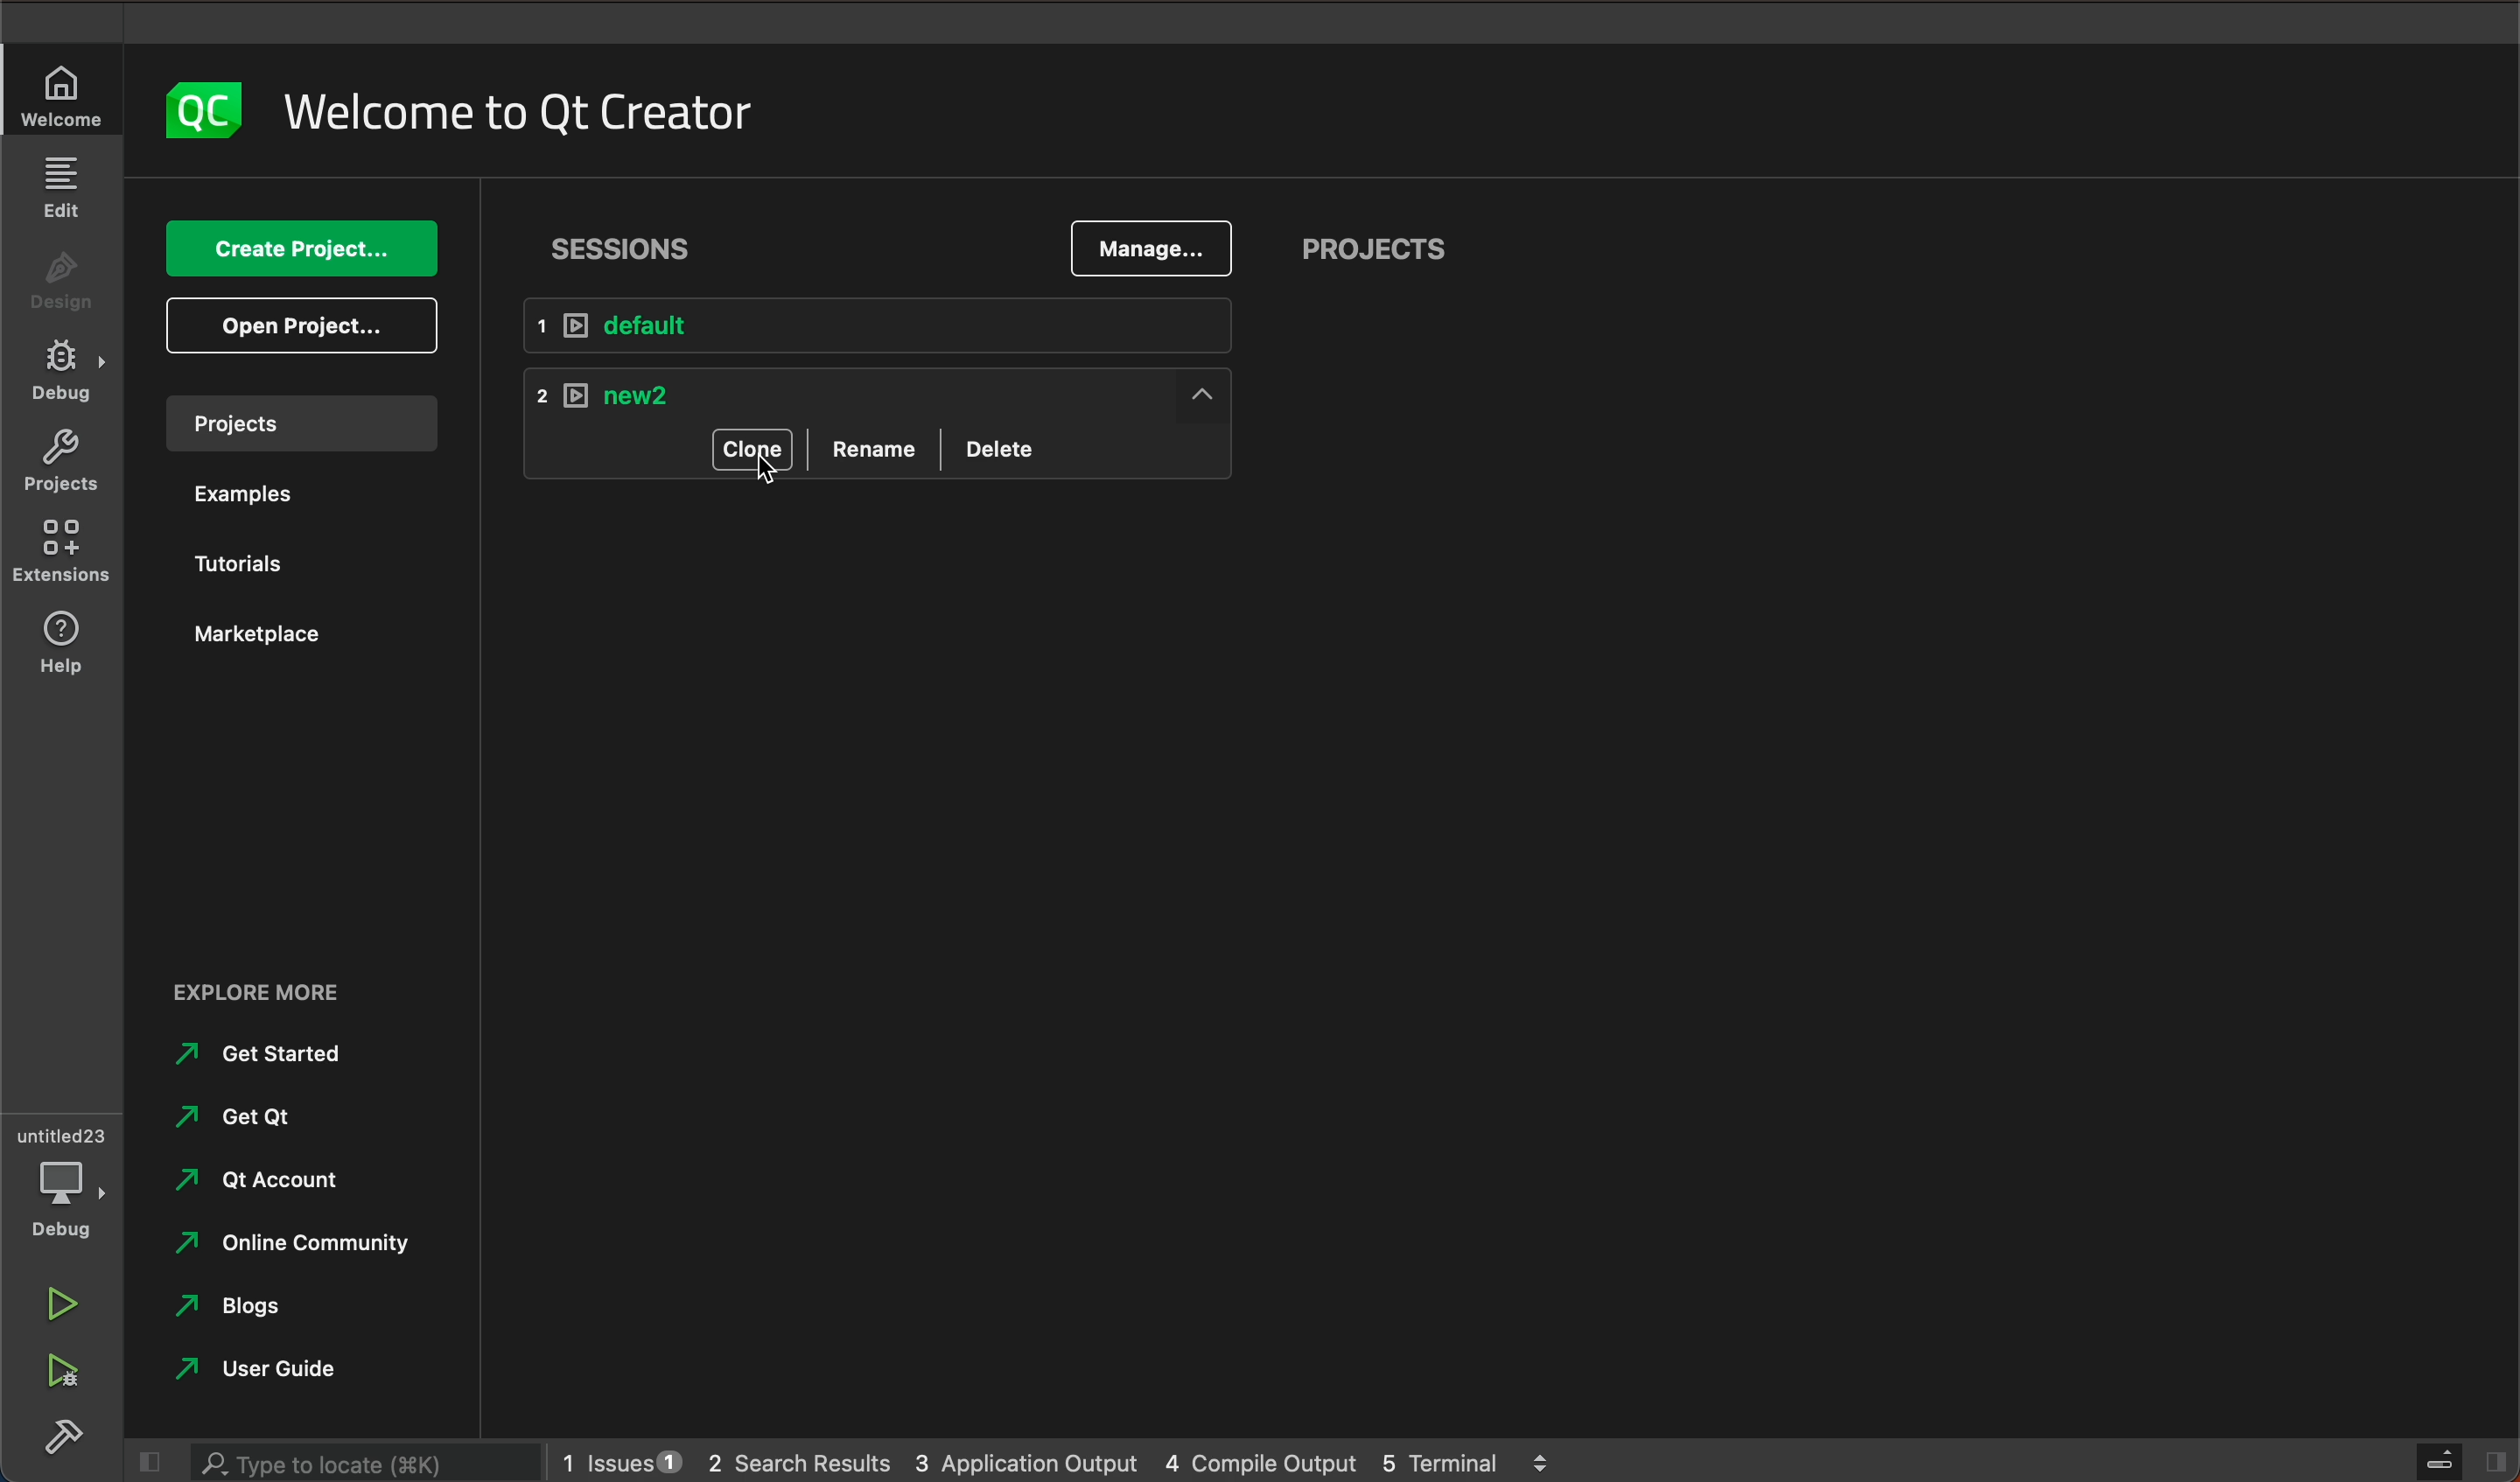 The height and width of the screenshot is (1482, 2520). I want to click on logo, so click(204, 106).